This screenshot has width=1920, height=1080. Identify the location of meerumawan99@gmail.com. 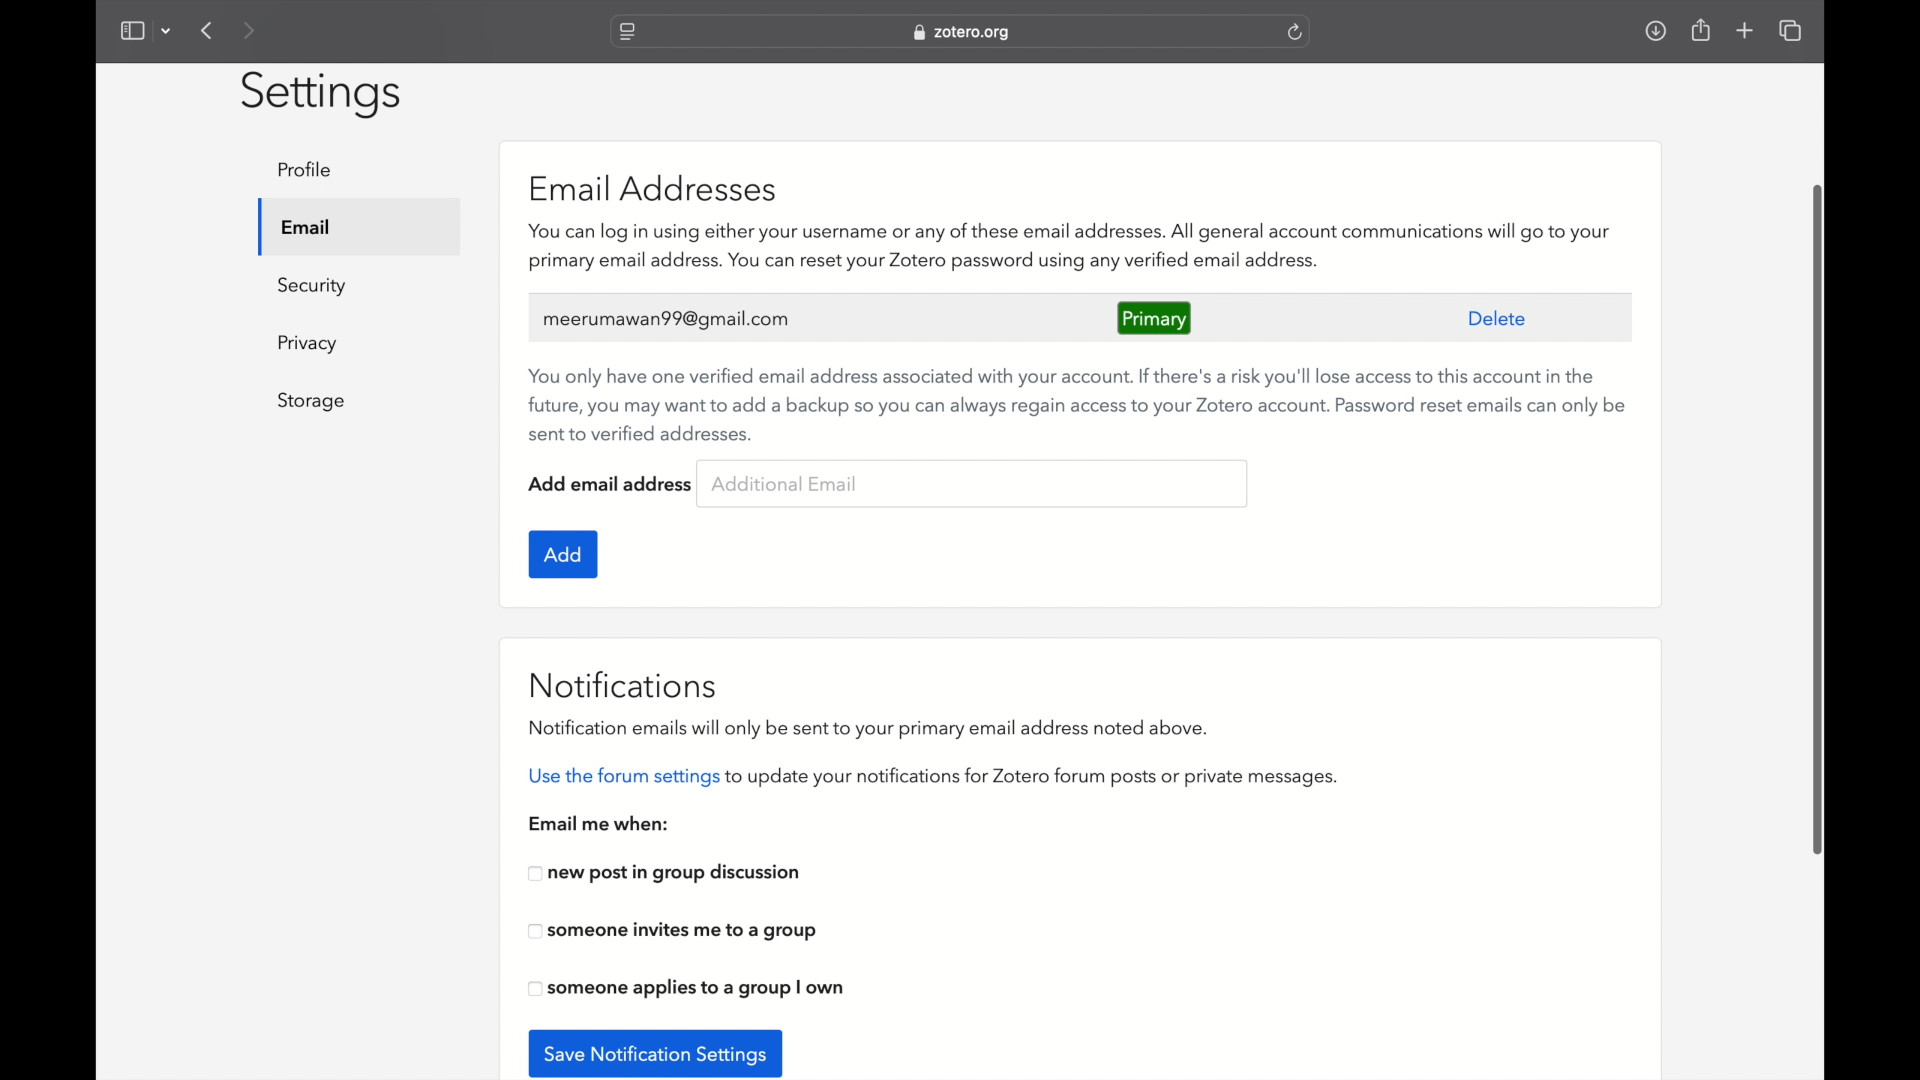
(667, 320).